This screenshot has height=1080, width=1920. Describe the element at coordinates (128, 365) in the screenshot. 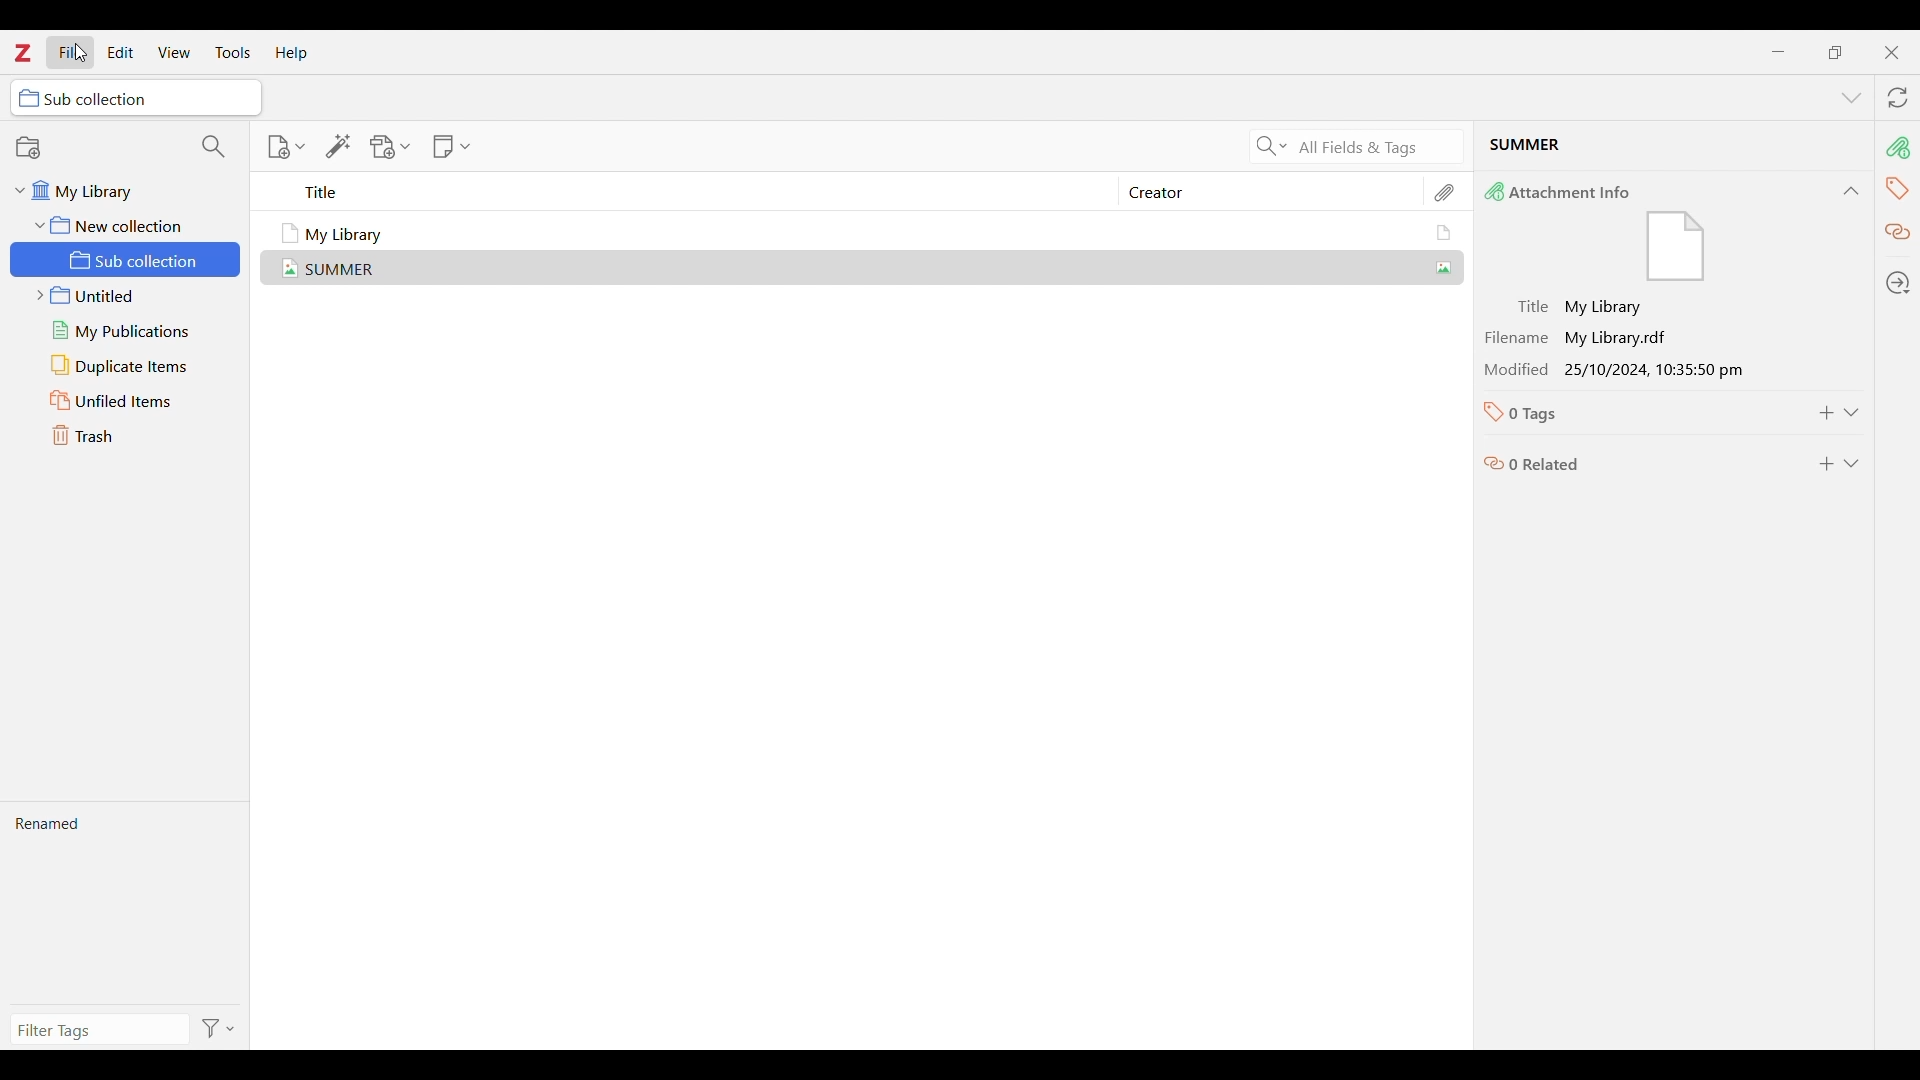

I see `Duplicate items` at that location.